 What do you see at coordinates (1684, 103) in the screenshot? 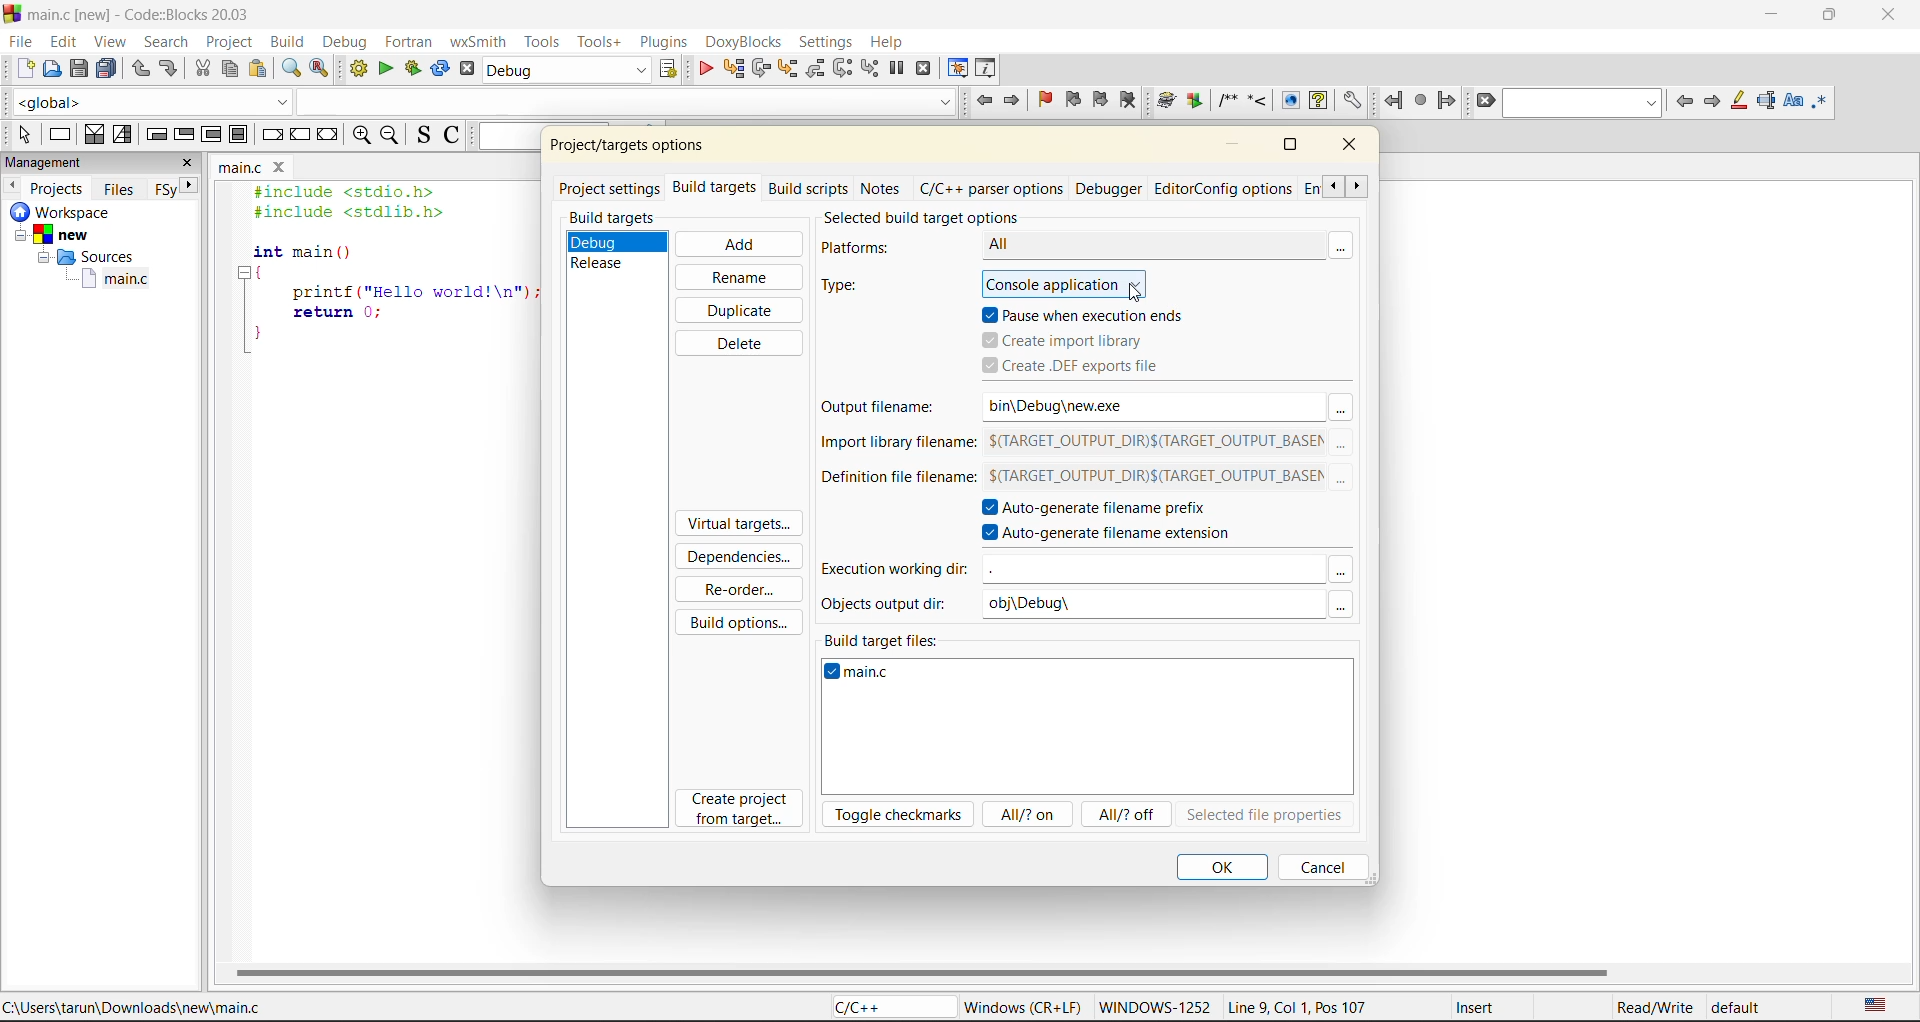
I see `previous` at bounding box center [1684, 103].